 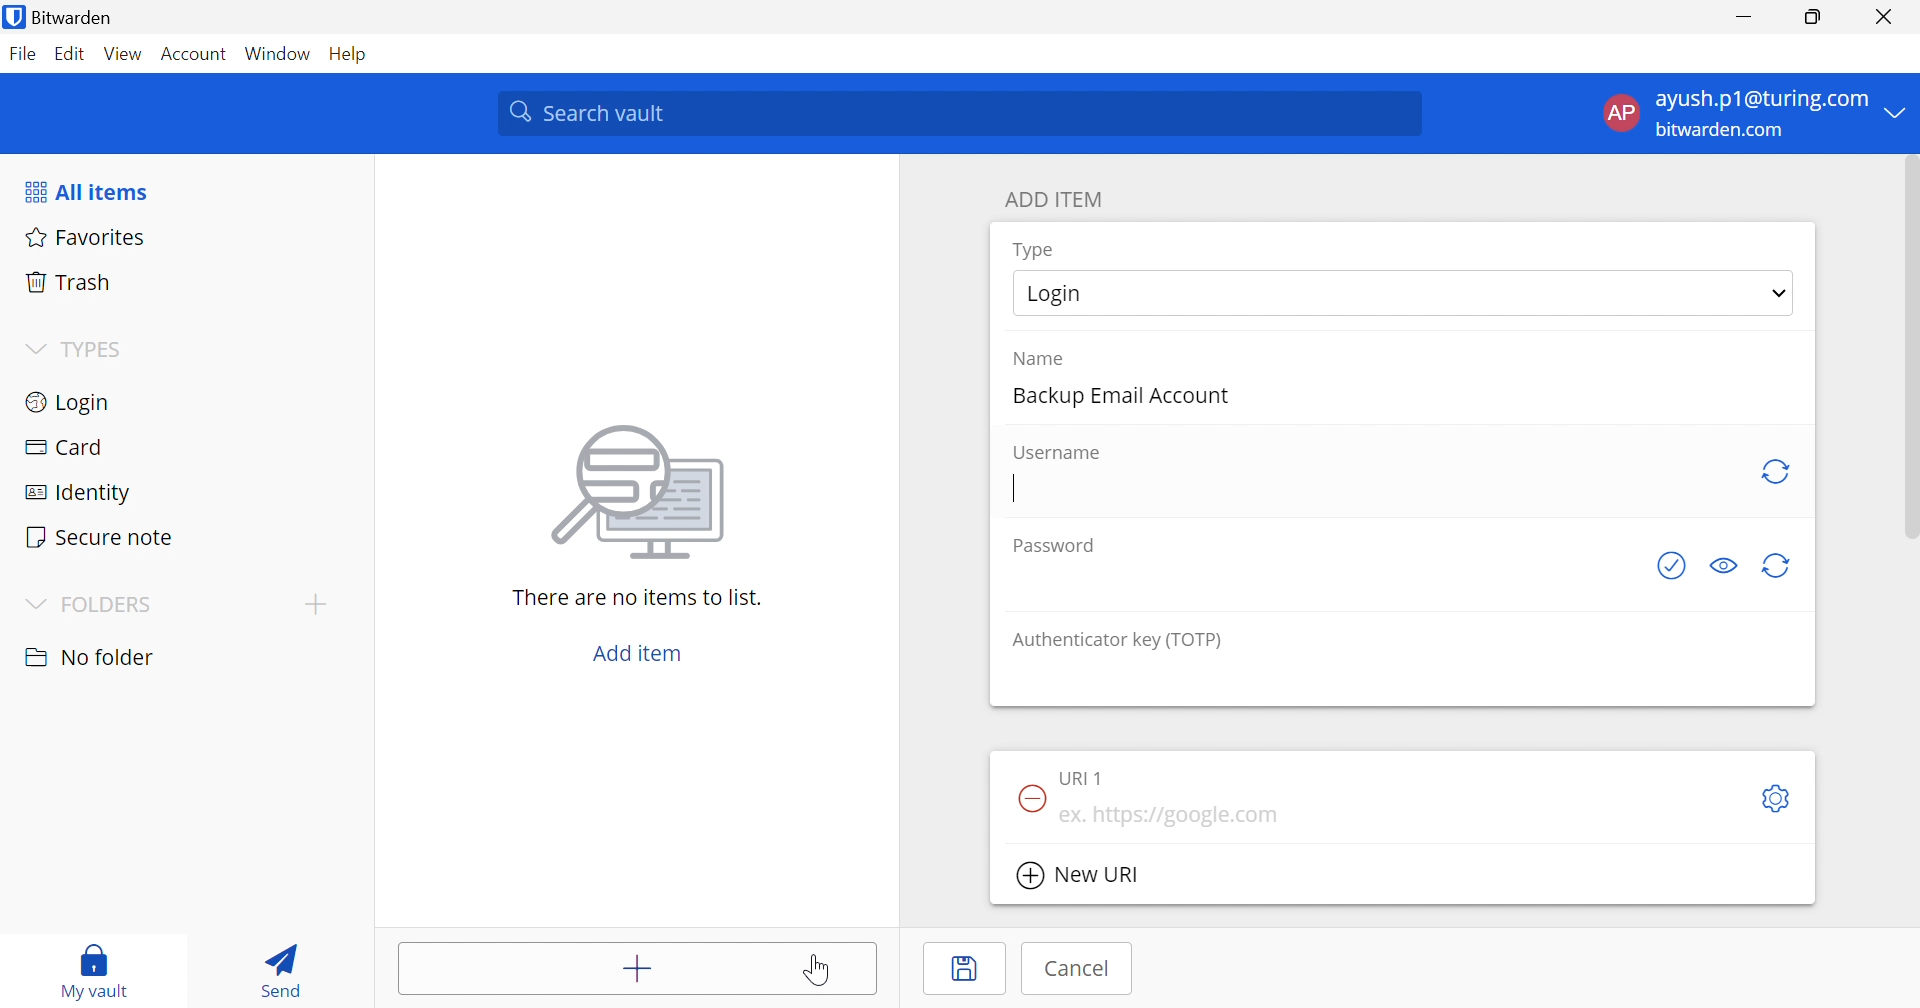 I want to click on Identity, so click(x=71, y=495).